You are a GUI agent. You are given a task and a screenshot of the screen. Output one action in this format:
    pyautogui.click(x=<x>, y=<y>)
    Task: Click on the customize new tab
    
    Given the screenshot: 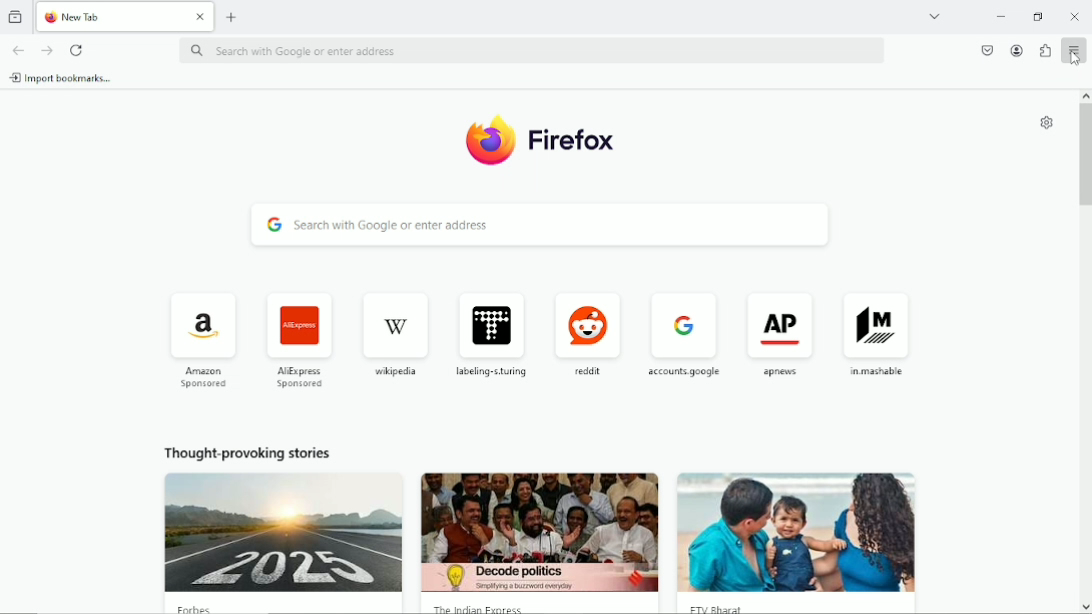 What is the action you would take?
    pyautogui.click(x=1045, y=123)
    